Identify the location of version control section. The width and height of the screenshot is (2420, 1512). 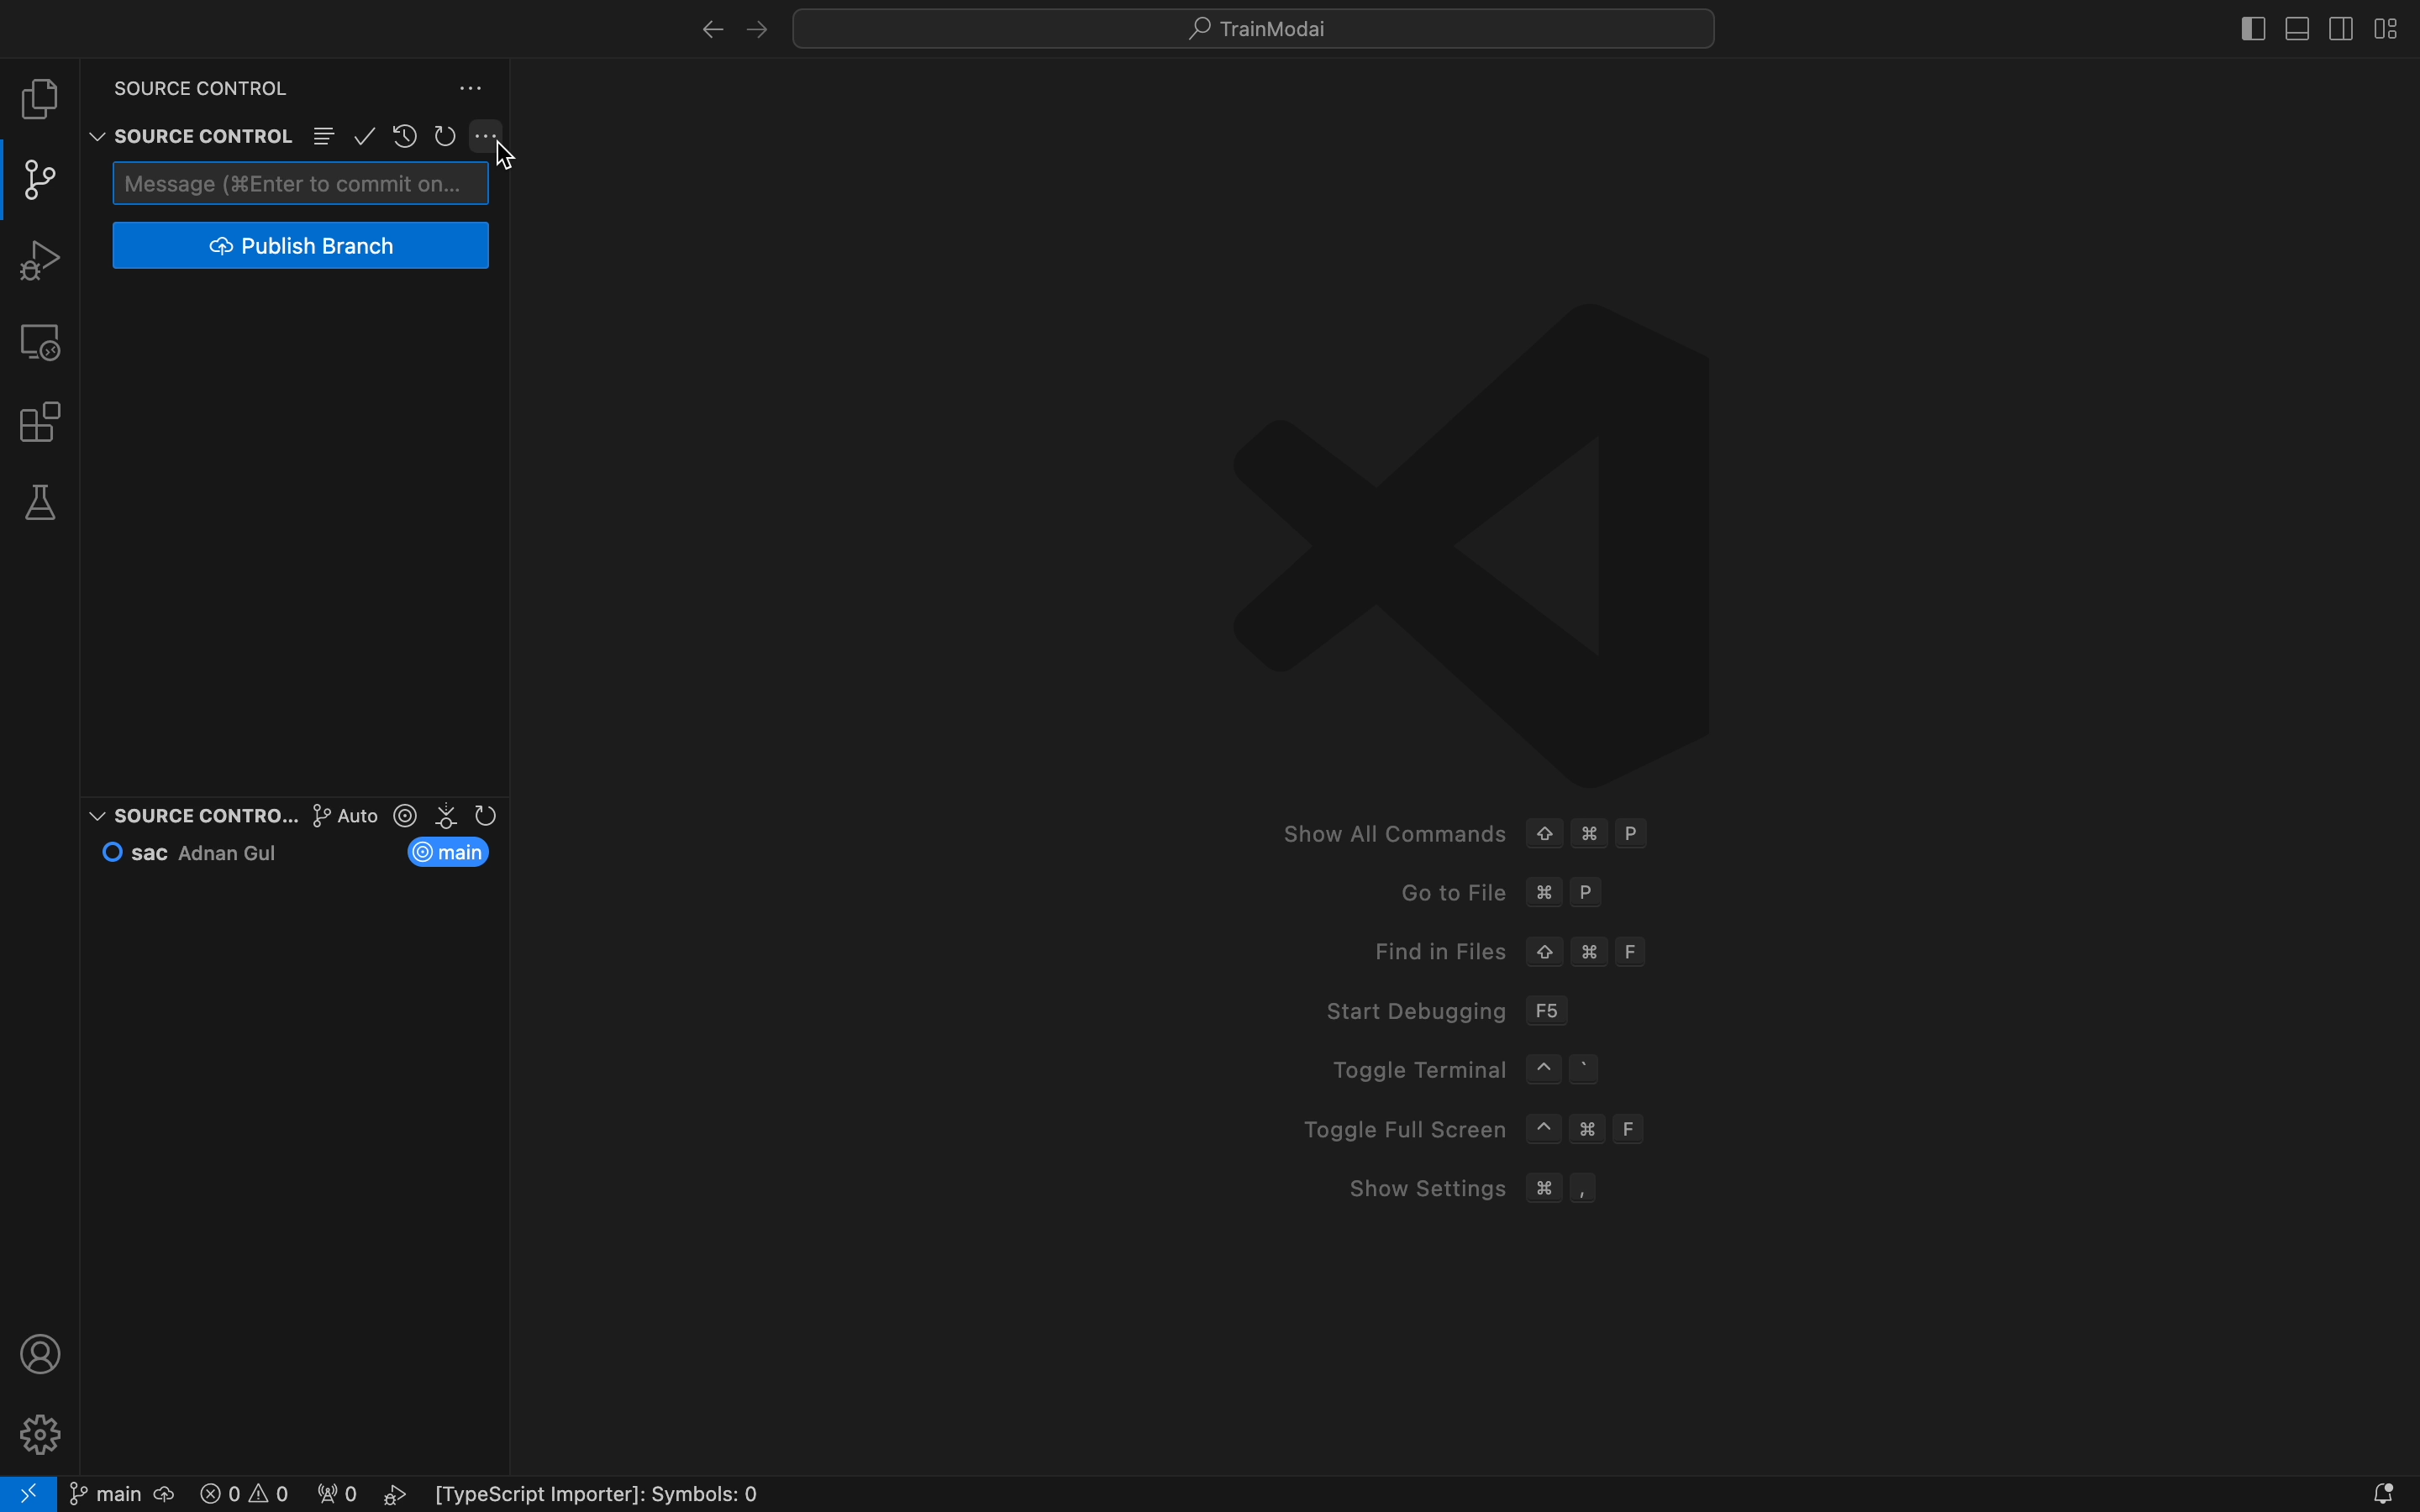
(449, 815).